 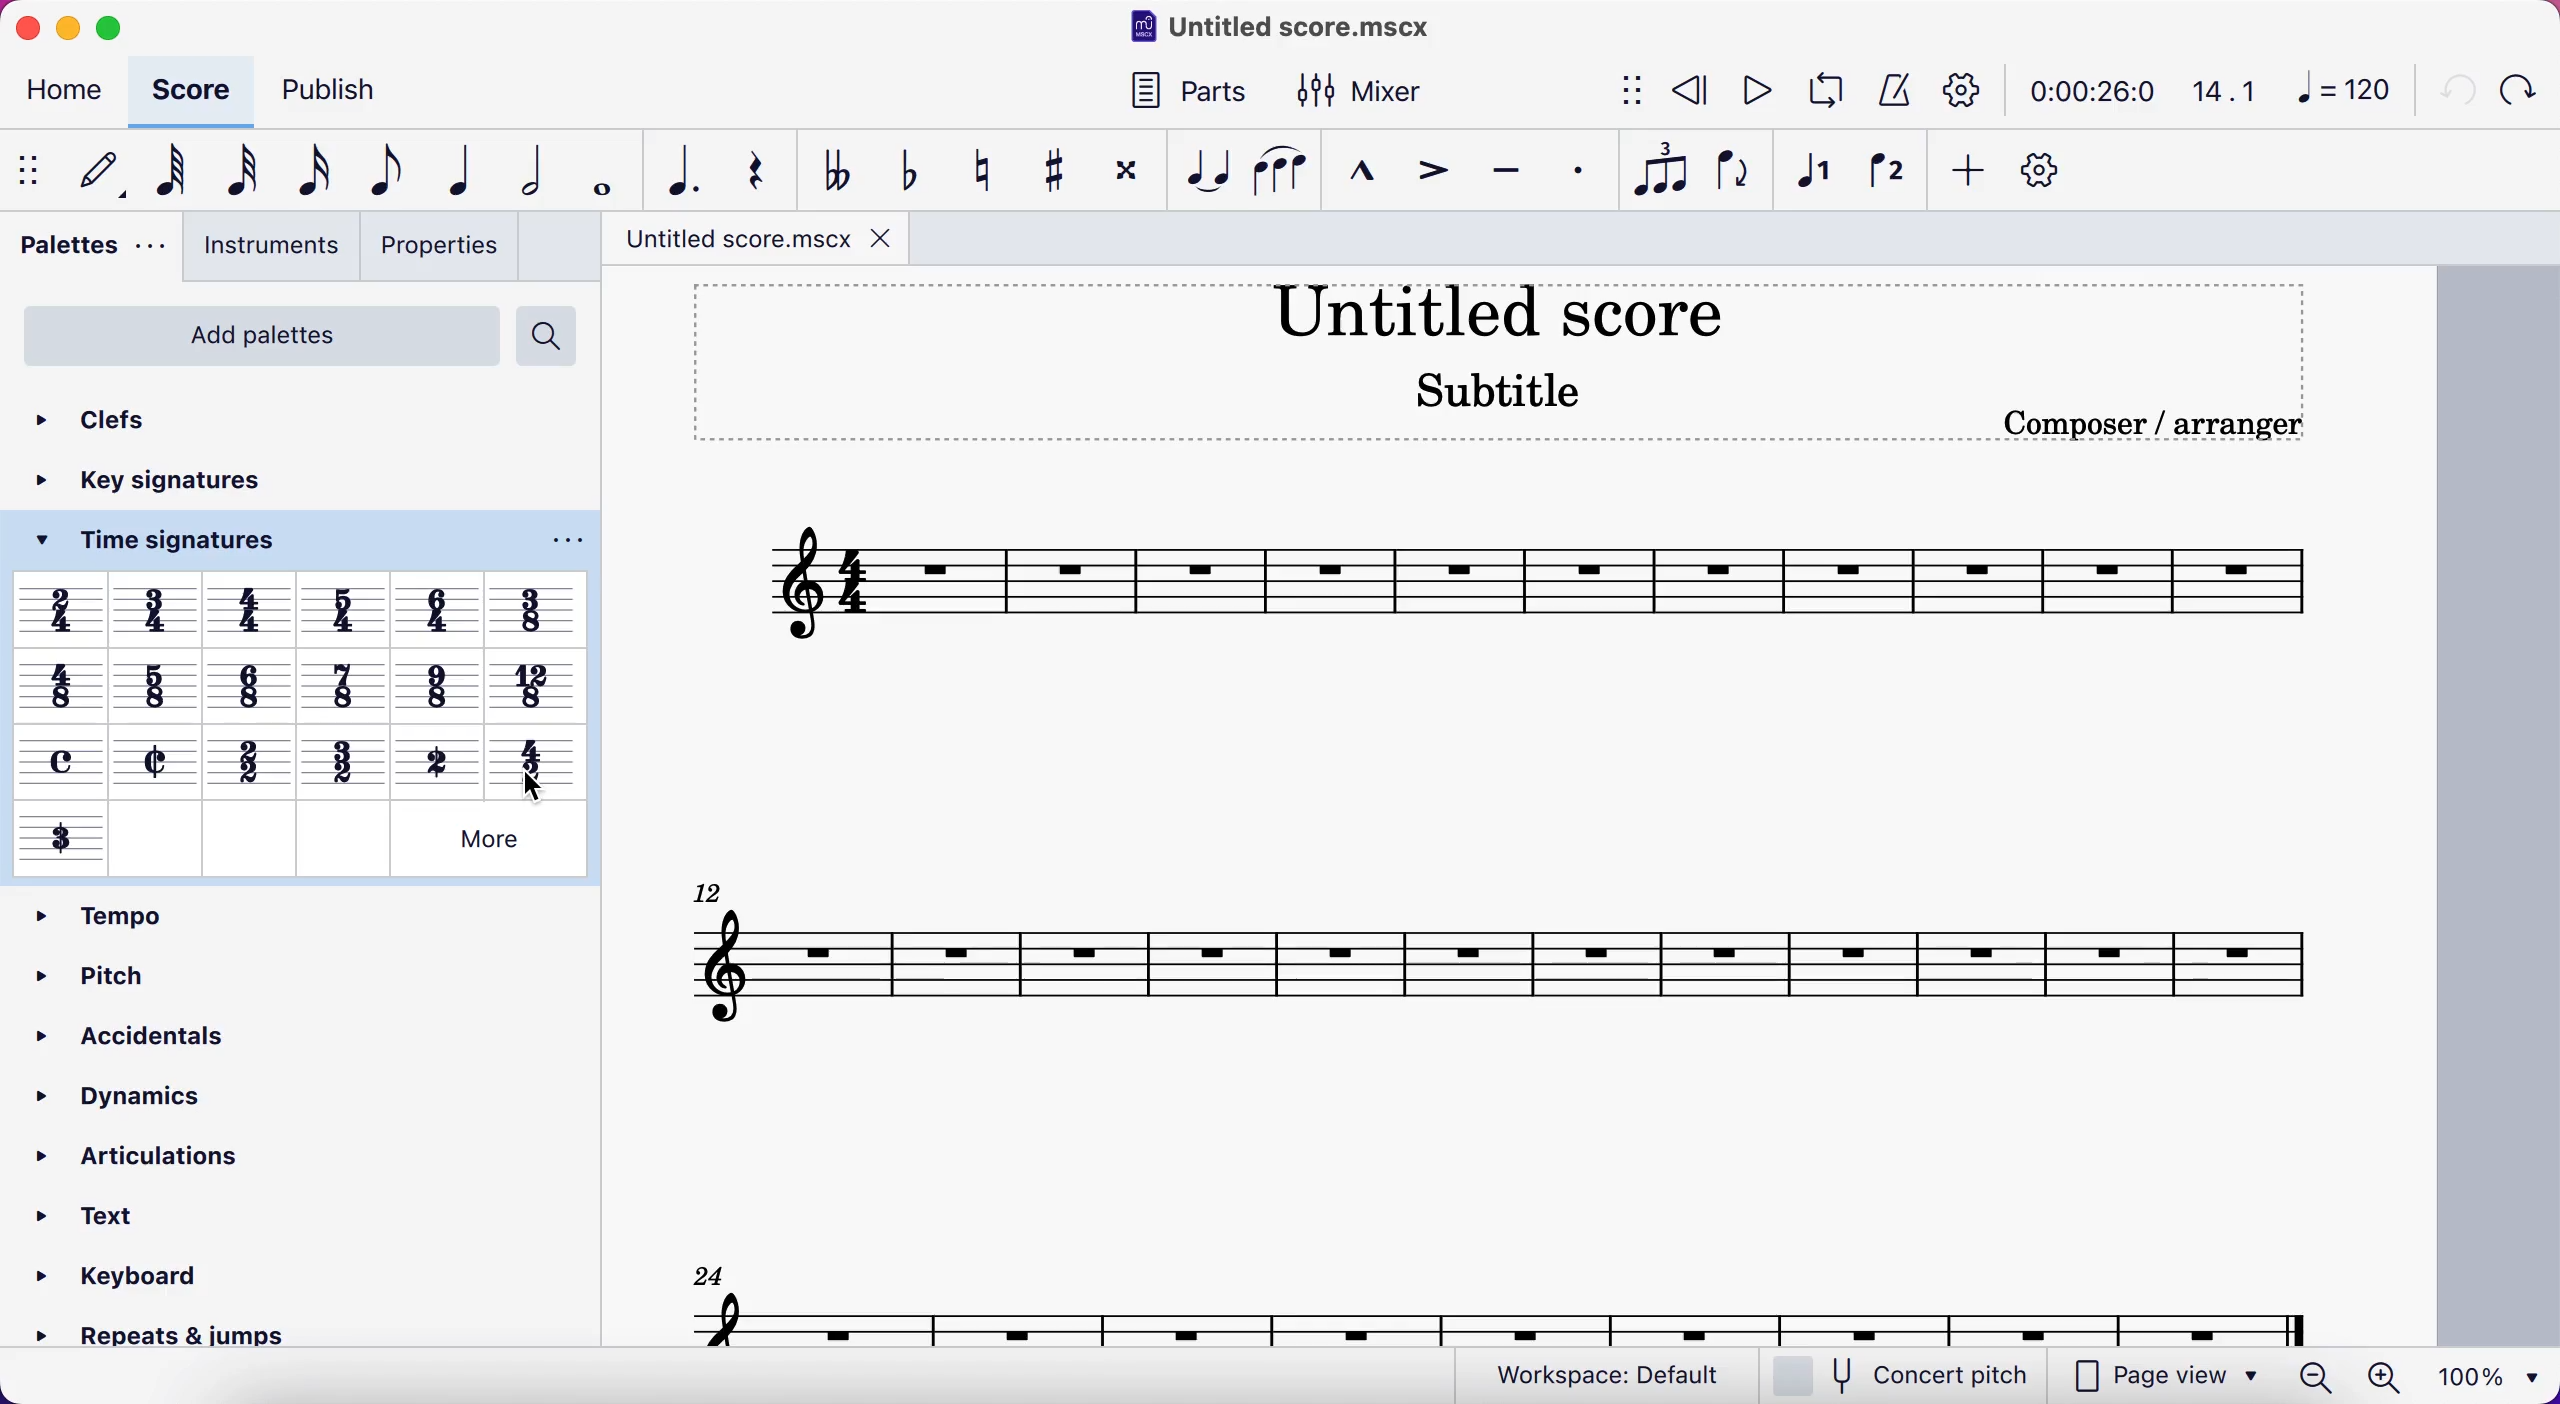 What do you see at coordinates (1574, 173) in the screenshot?
I see `staccato` at bounding box center [1574, 173].